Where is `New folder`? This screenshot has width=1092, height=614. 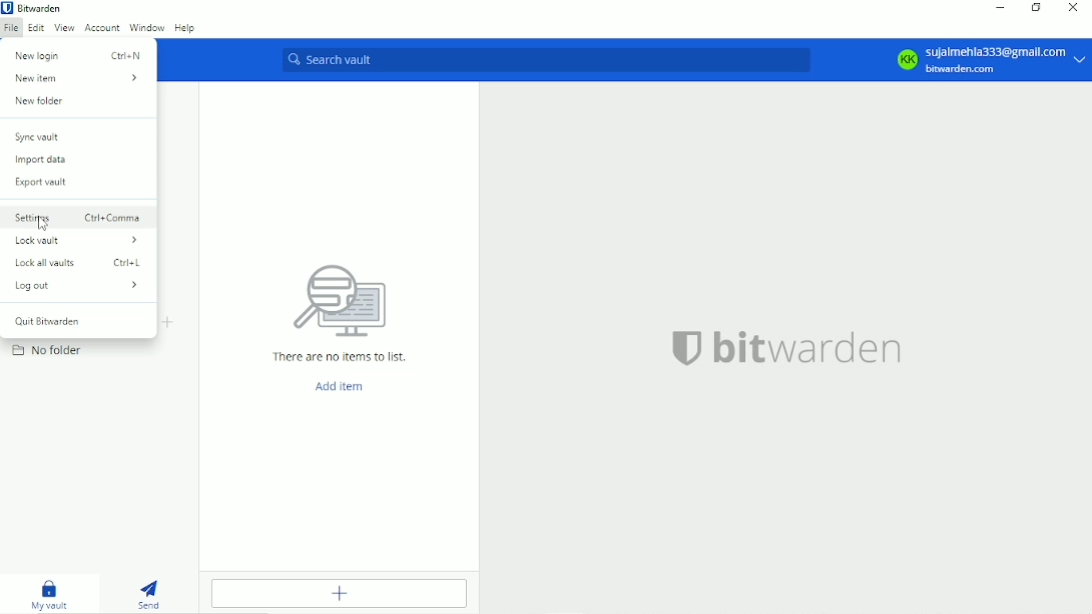
New folder is located at coordinates (44, 101).